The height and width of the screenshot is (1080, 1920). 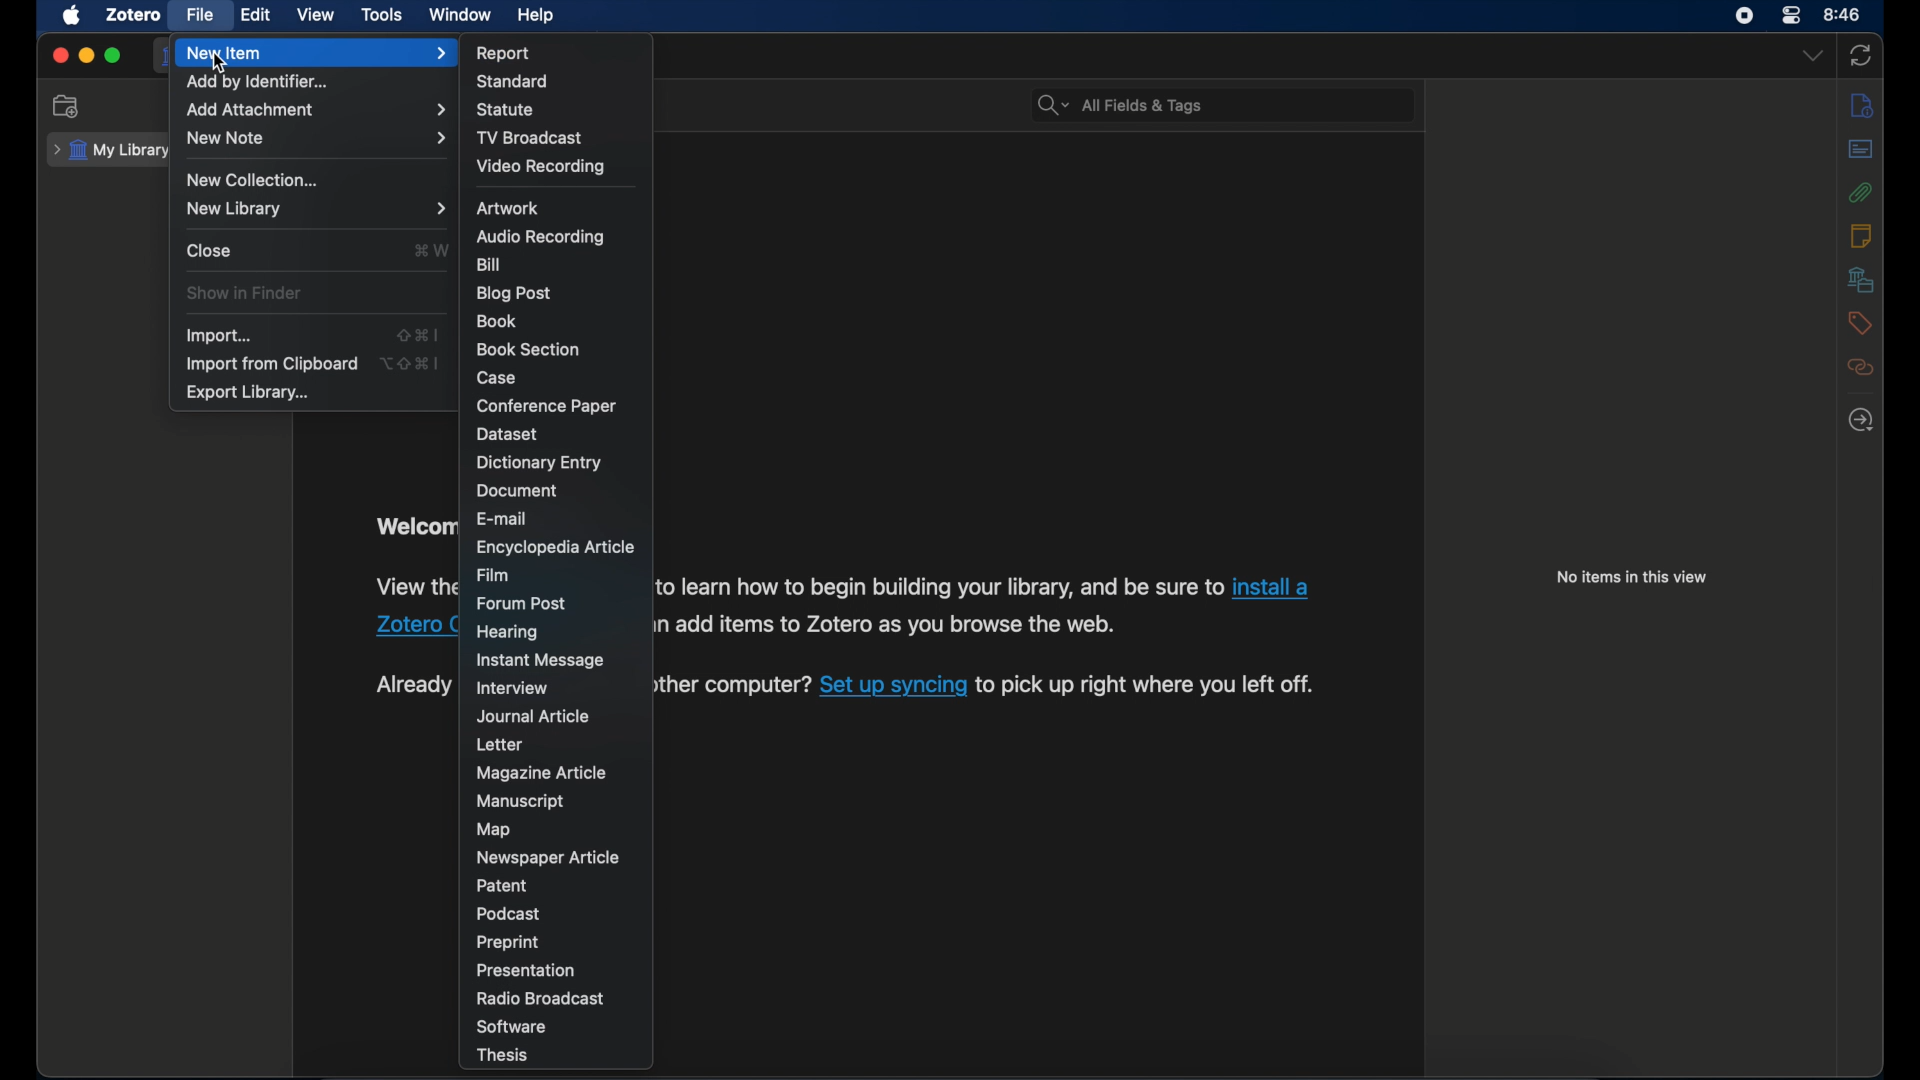 I want to click on shortcut, so click(x=434, y=250).